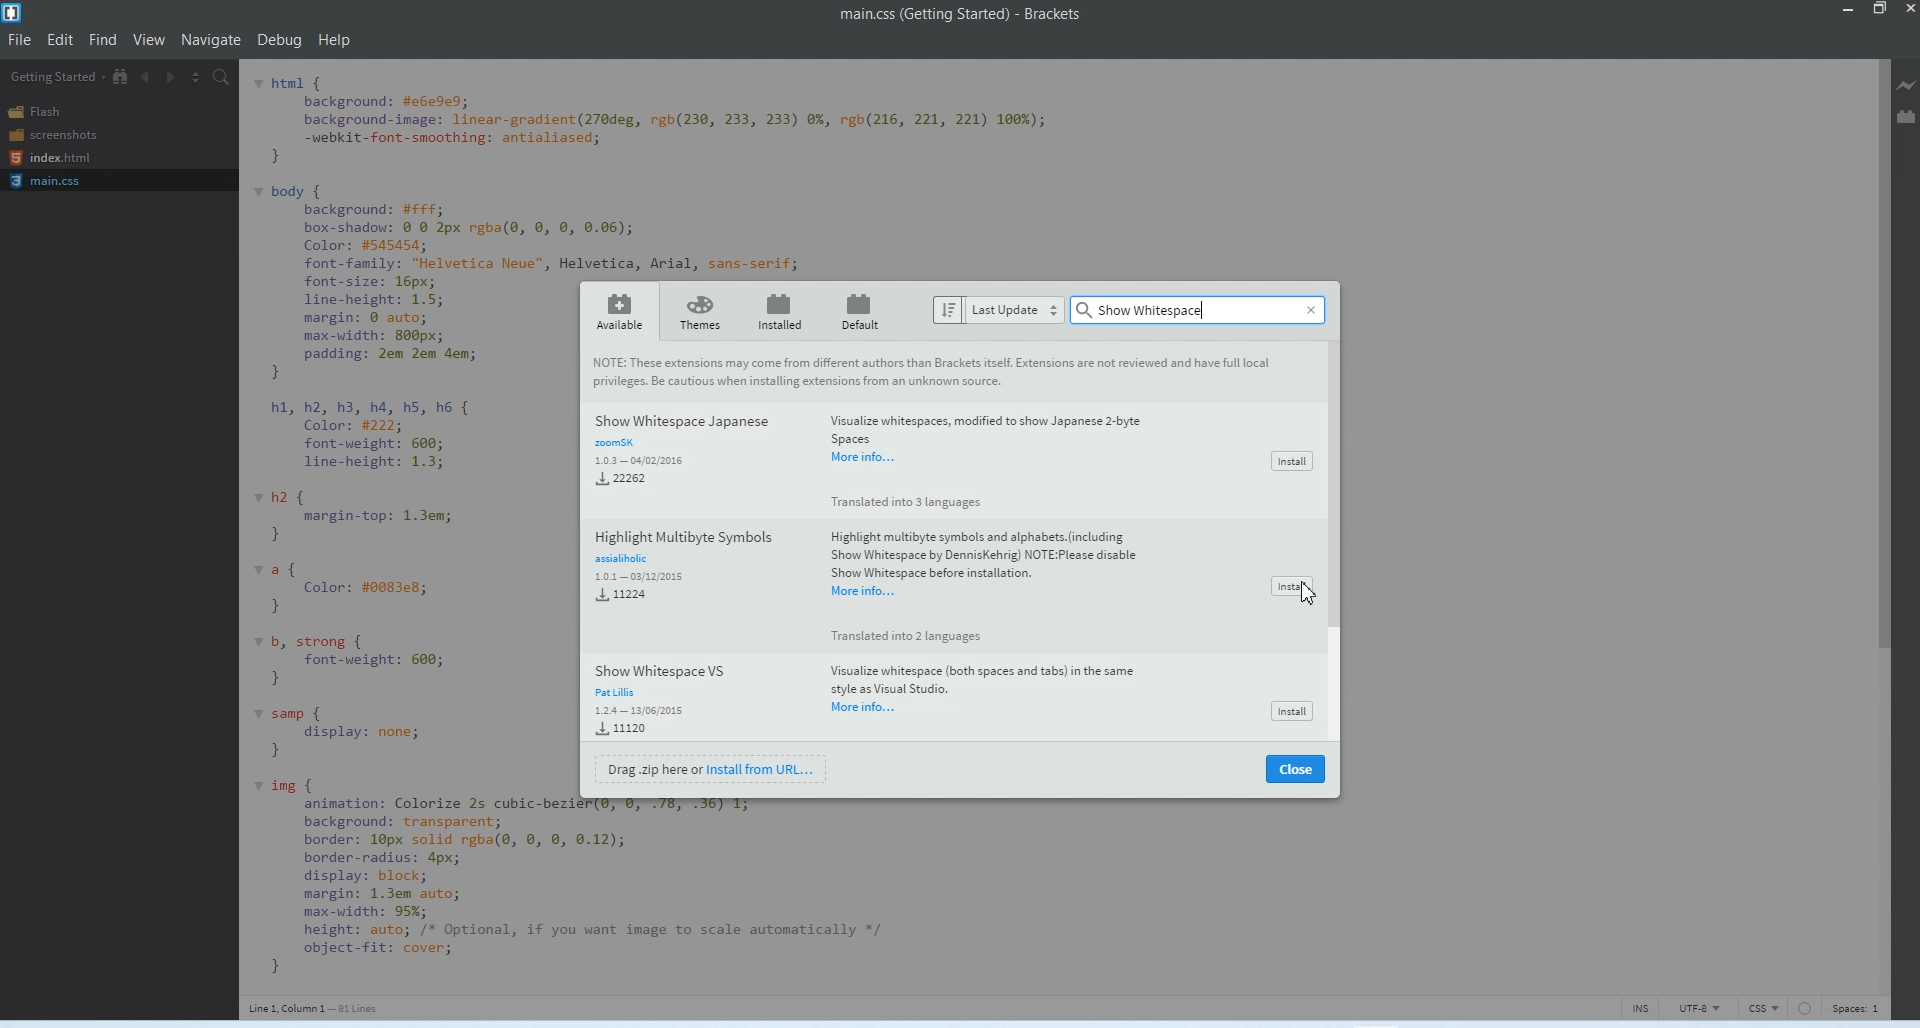 The image size is (1920, 1028). I want to click on Show Whitespace VS, so click(882, 698).